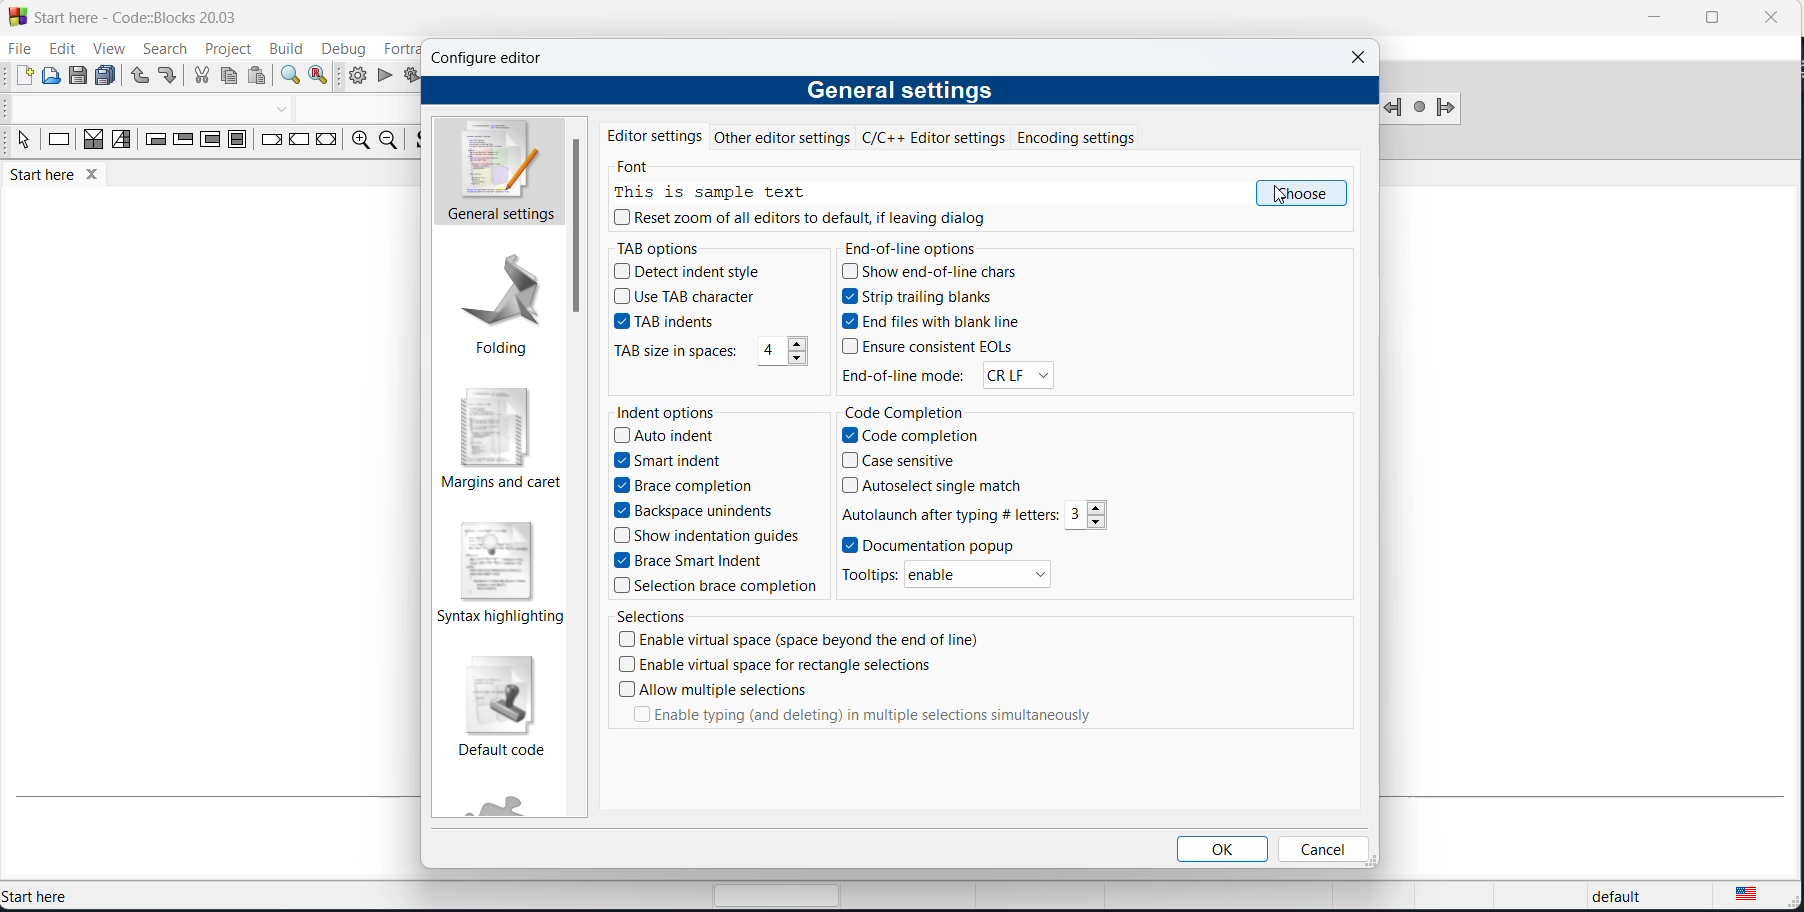  Describe the element at coordinates (786, 137) in the screenshot. I see `other editor settings` at that location.